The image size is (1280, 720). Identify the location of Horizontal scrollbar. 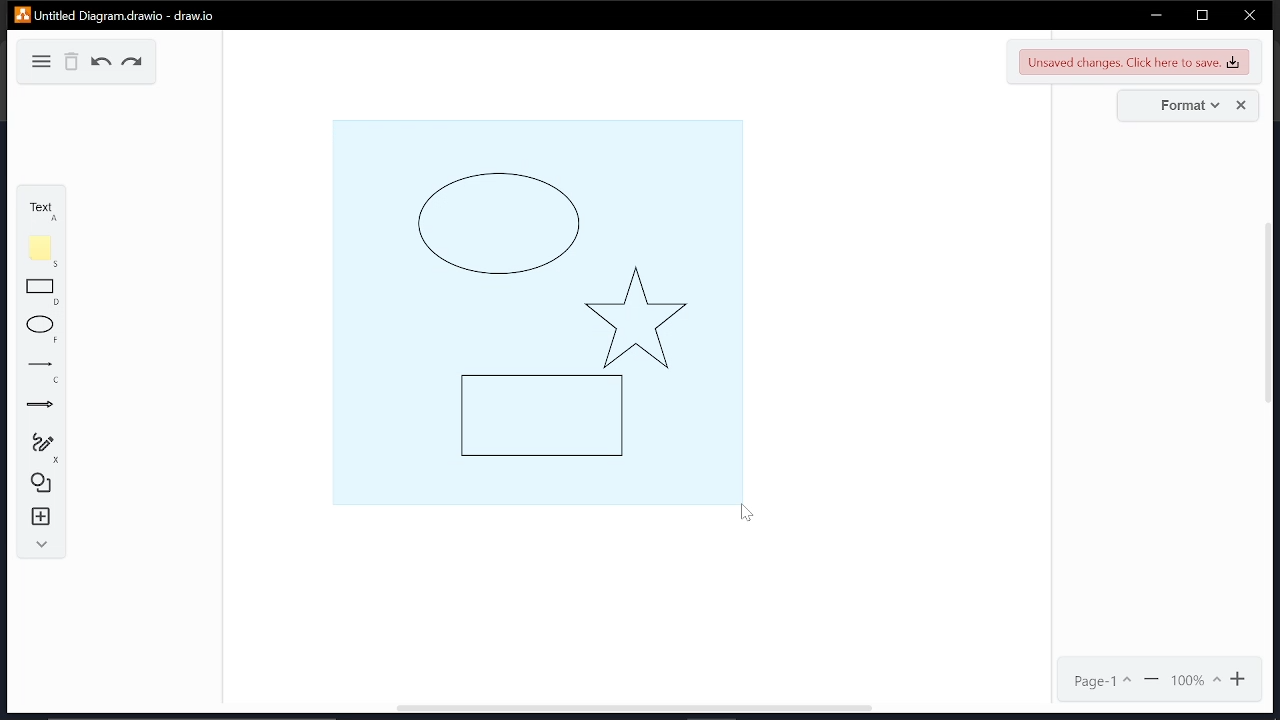
(634, 710).